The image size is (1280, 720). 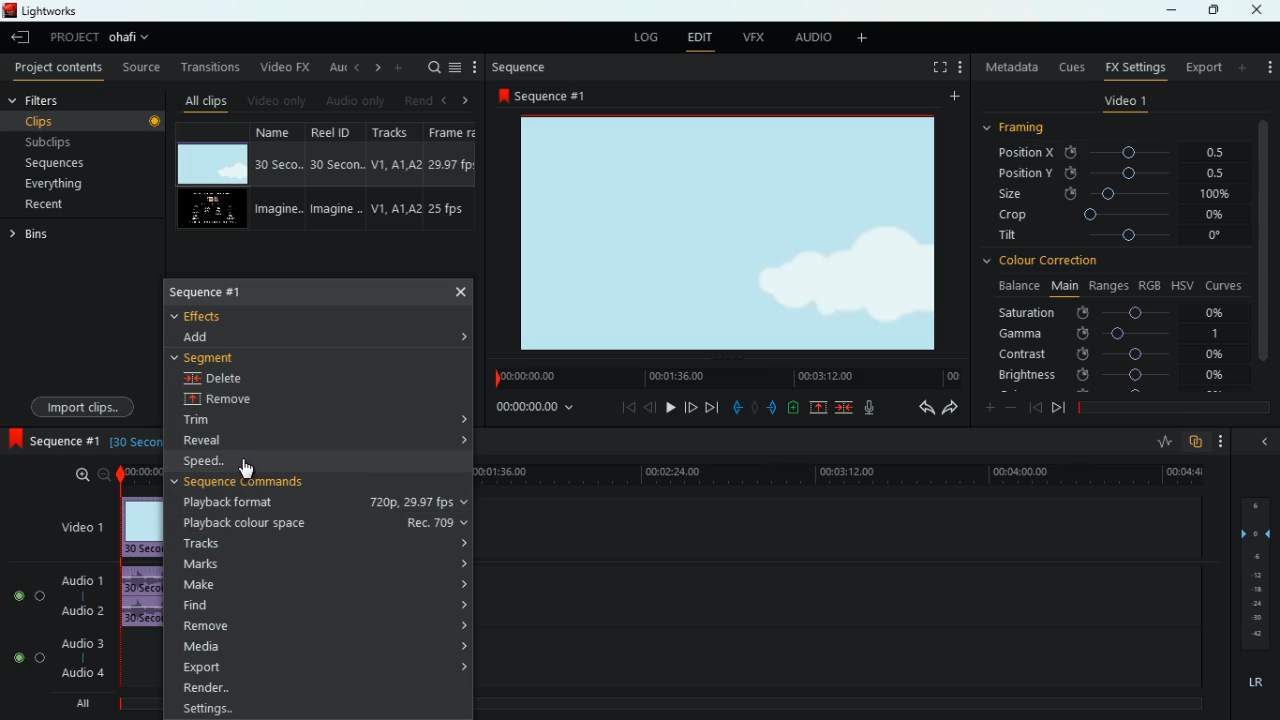 What do you see at coordinates (542, 95) in the screenshot?
I see `sequence` at bounding box center [542, 95].